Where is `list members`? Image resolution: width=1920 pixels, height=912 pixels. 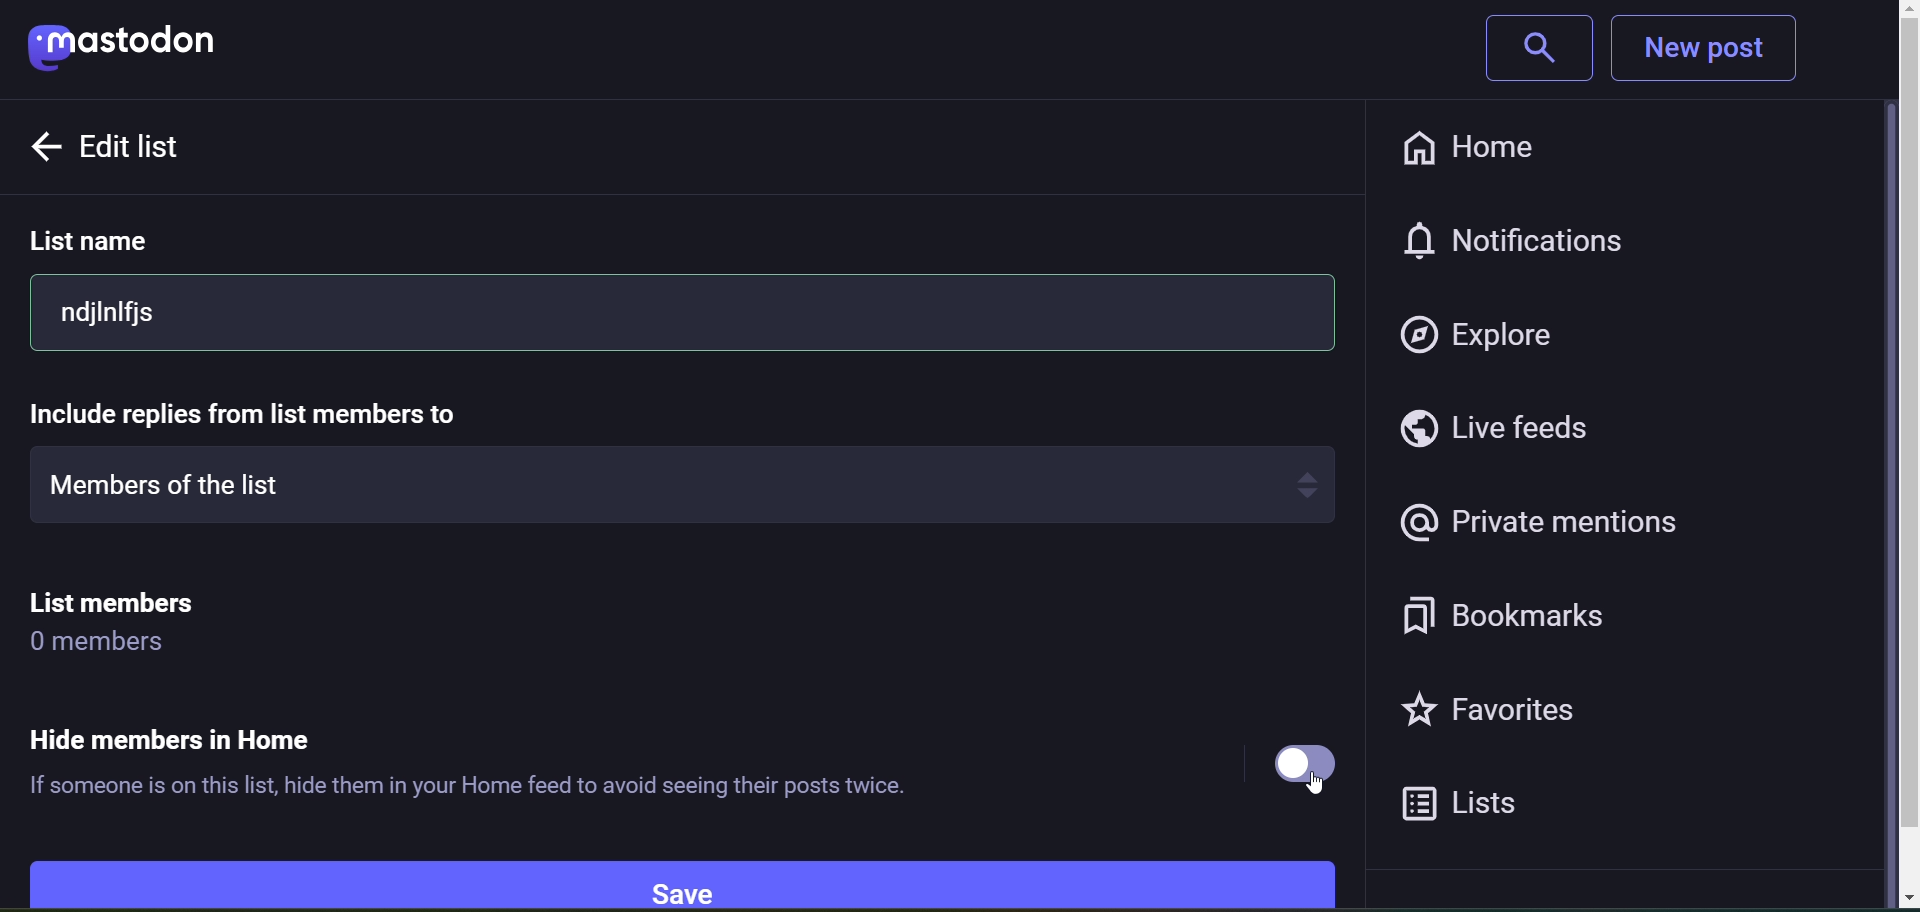
list members is located at coordinates (164, 601).